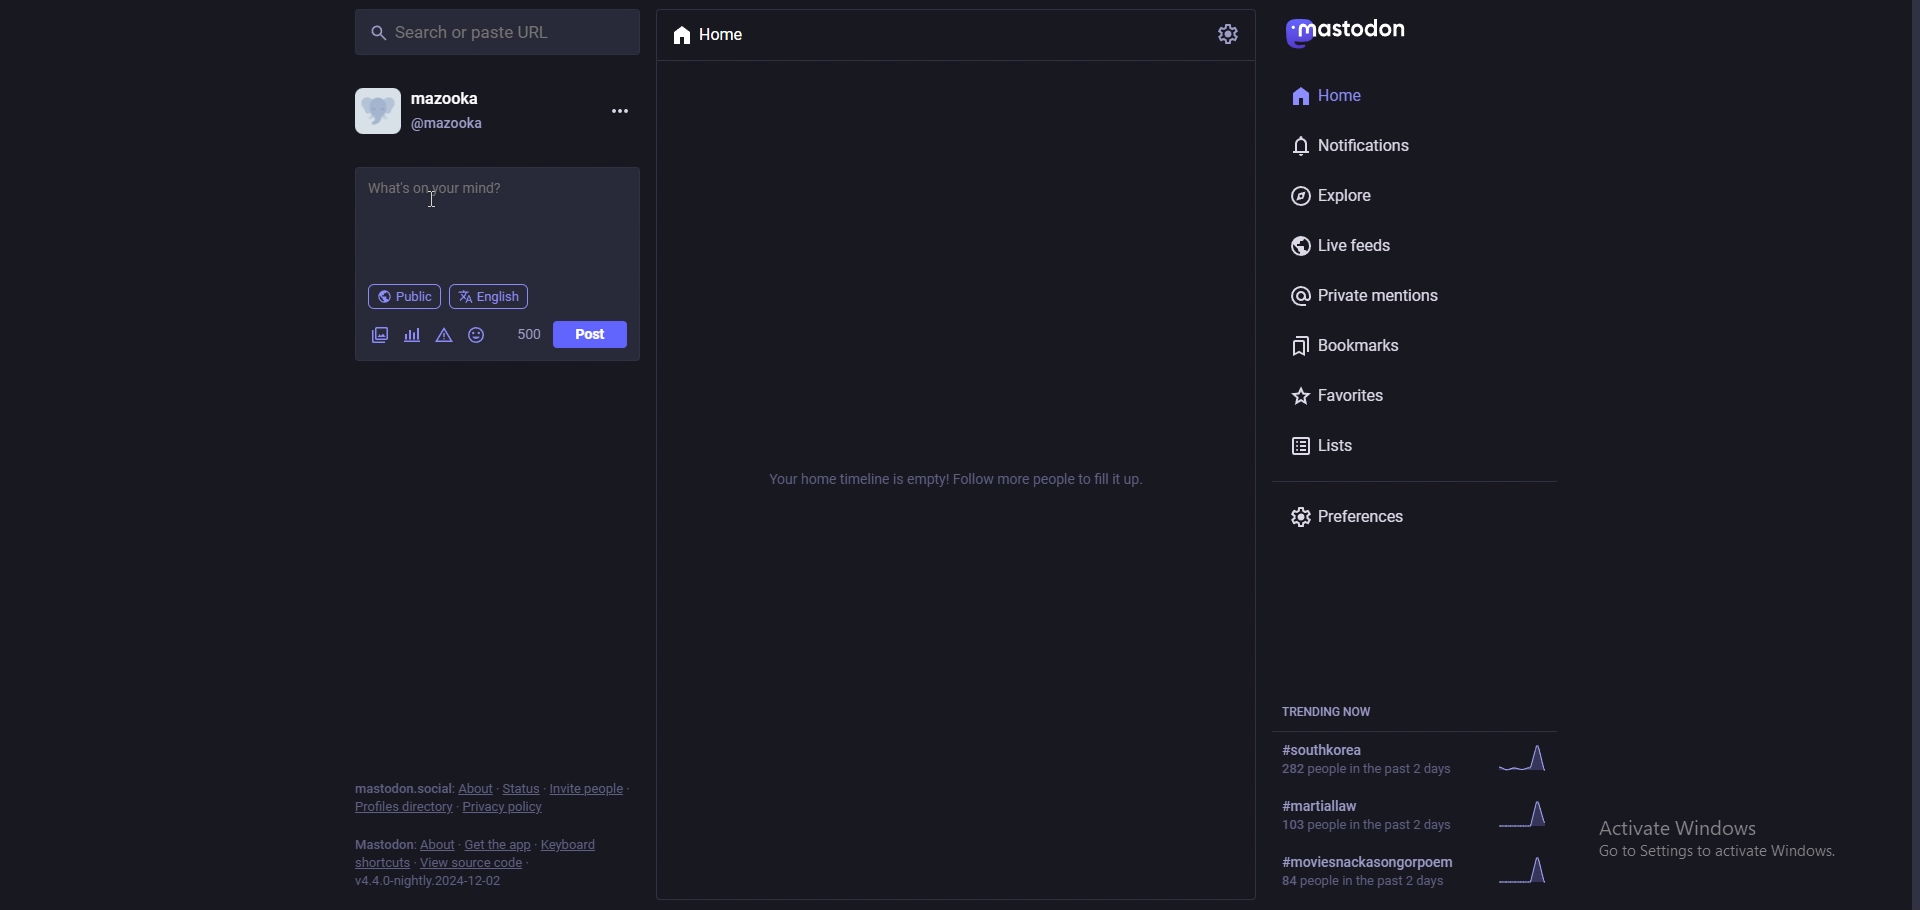 This screenshot has height=910, width=1920. What do you see at coordinates (1418, 814) in the screenshot?
I see `trending` at bounding box center [1418, 814].